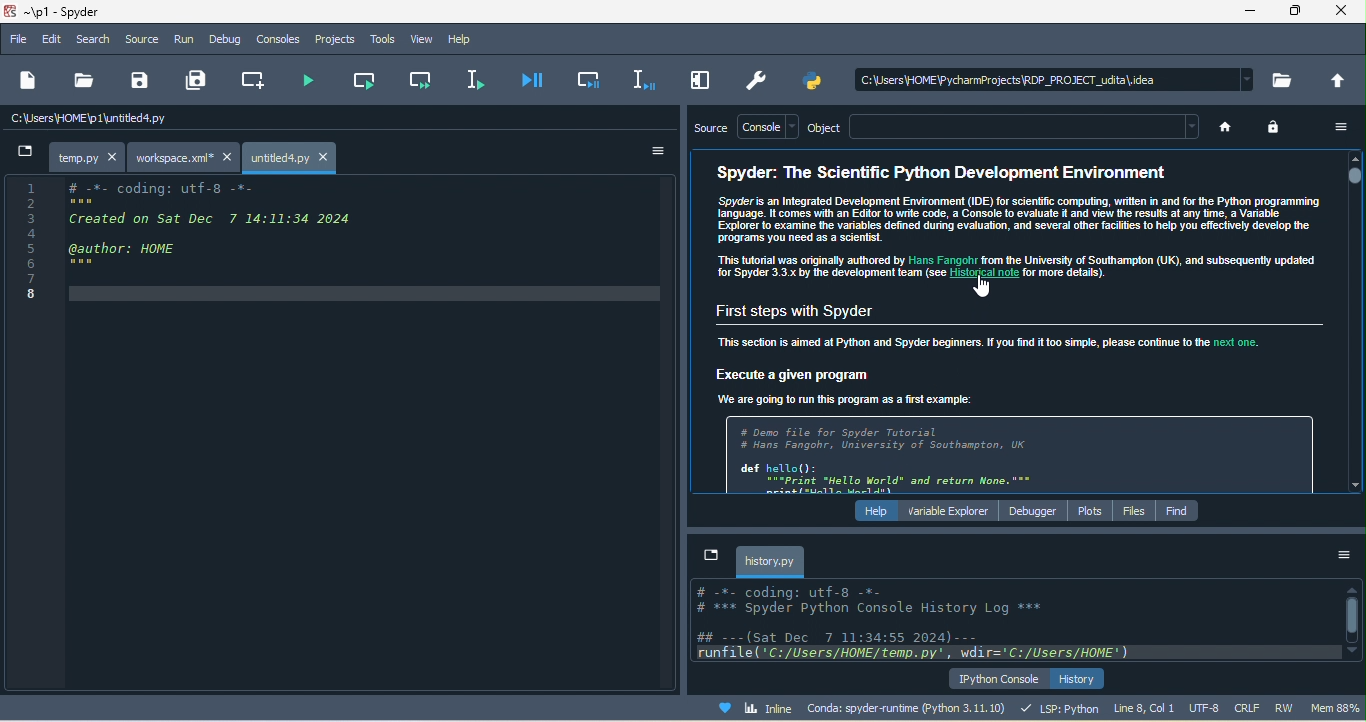  Describe the element at coordinates (754, 80) in the screenshot. I see `preference` at that location.